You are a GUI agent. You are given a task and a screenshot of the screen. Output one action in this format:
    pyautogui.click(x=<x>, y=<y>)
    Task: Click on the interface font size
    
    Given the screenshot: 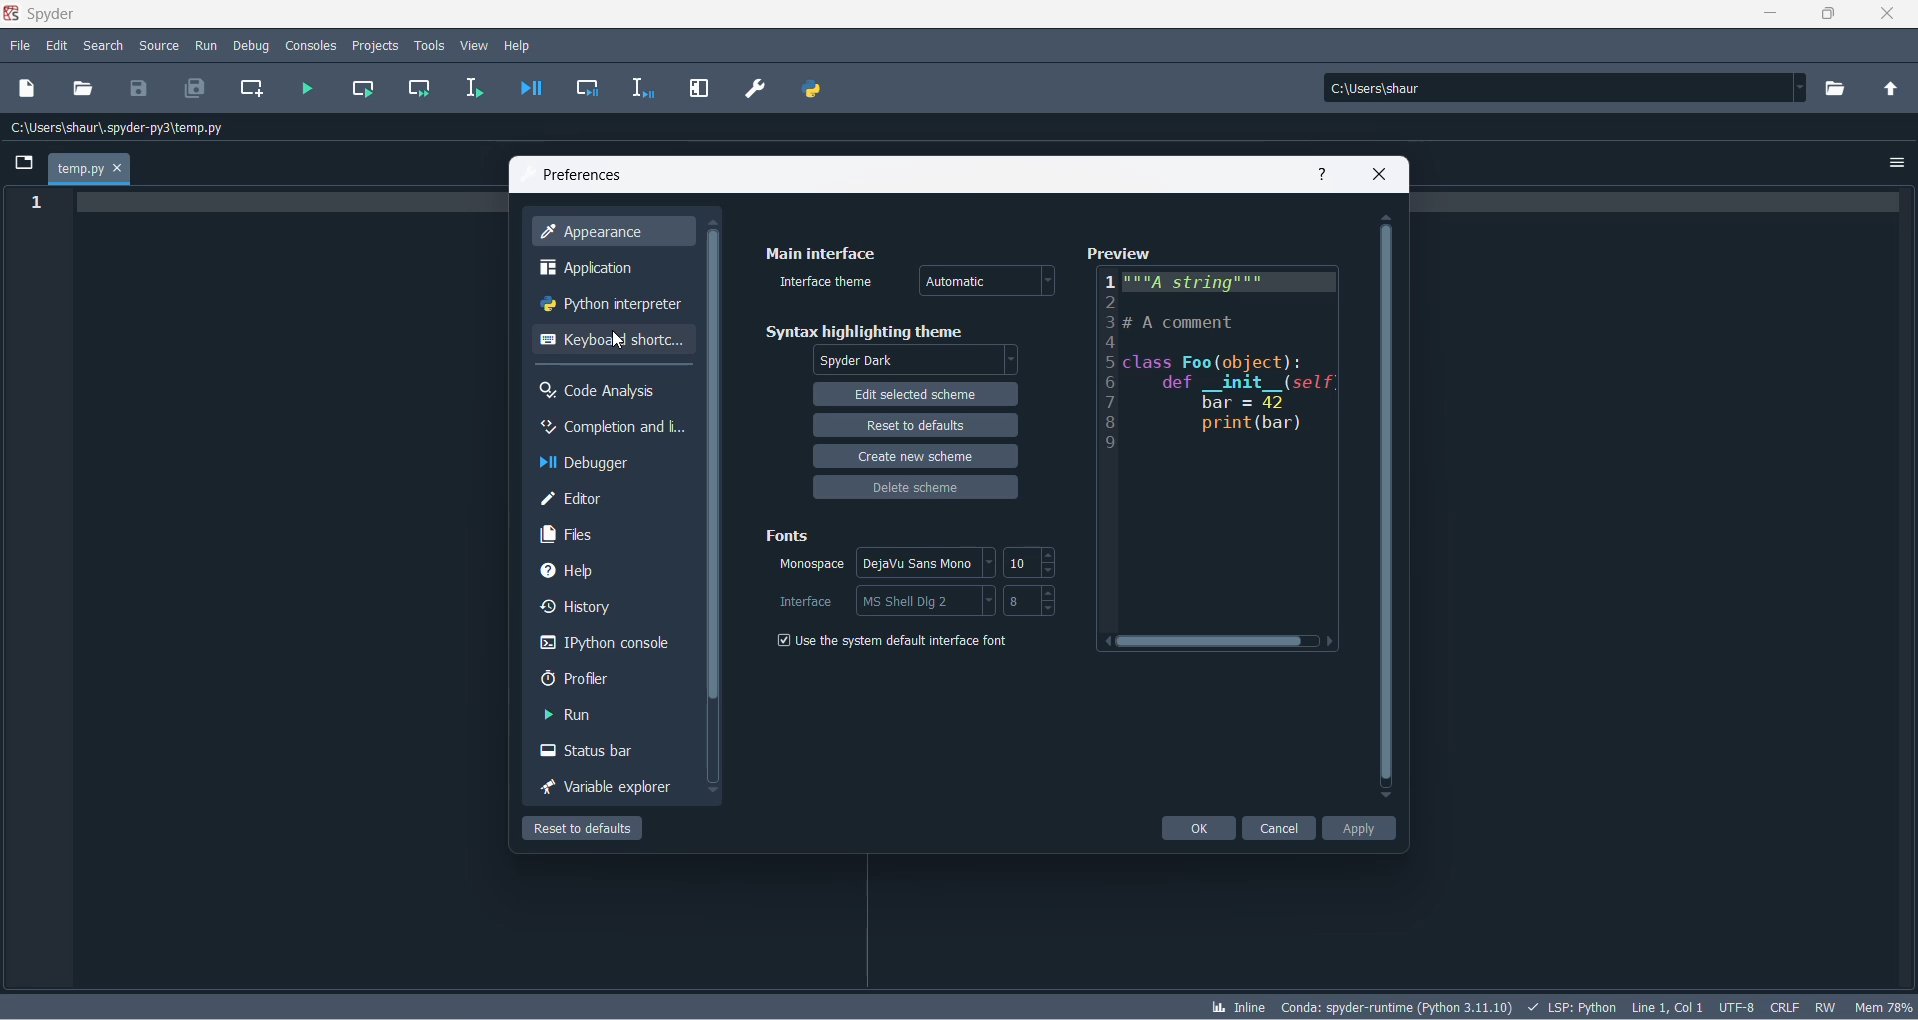 What is the action you would take?
    pyautogui.click(x=1018, y=600)
    